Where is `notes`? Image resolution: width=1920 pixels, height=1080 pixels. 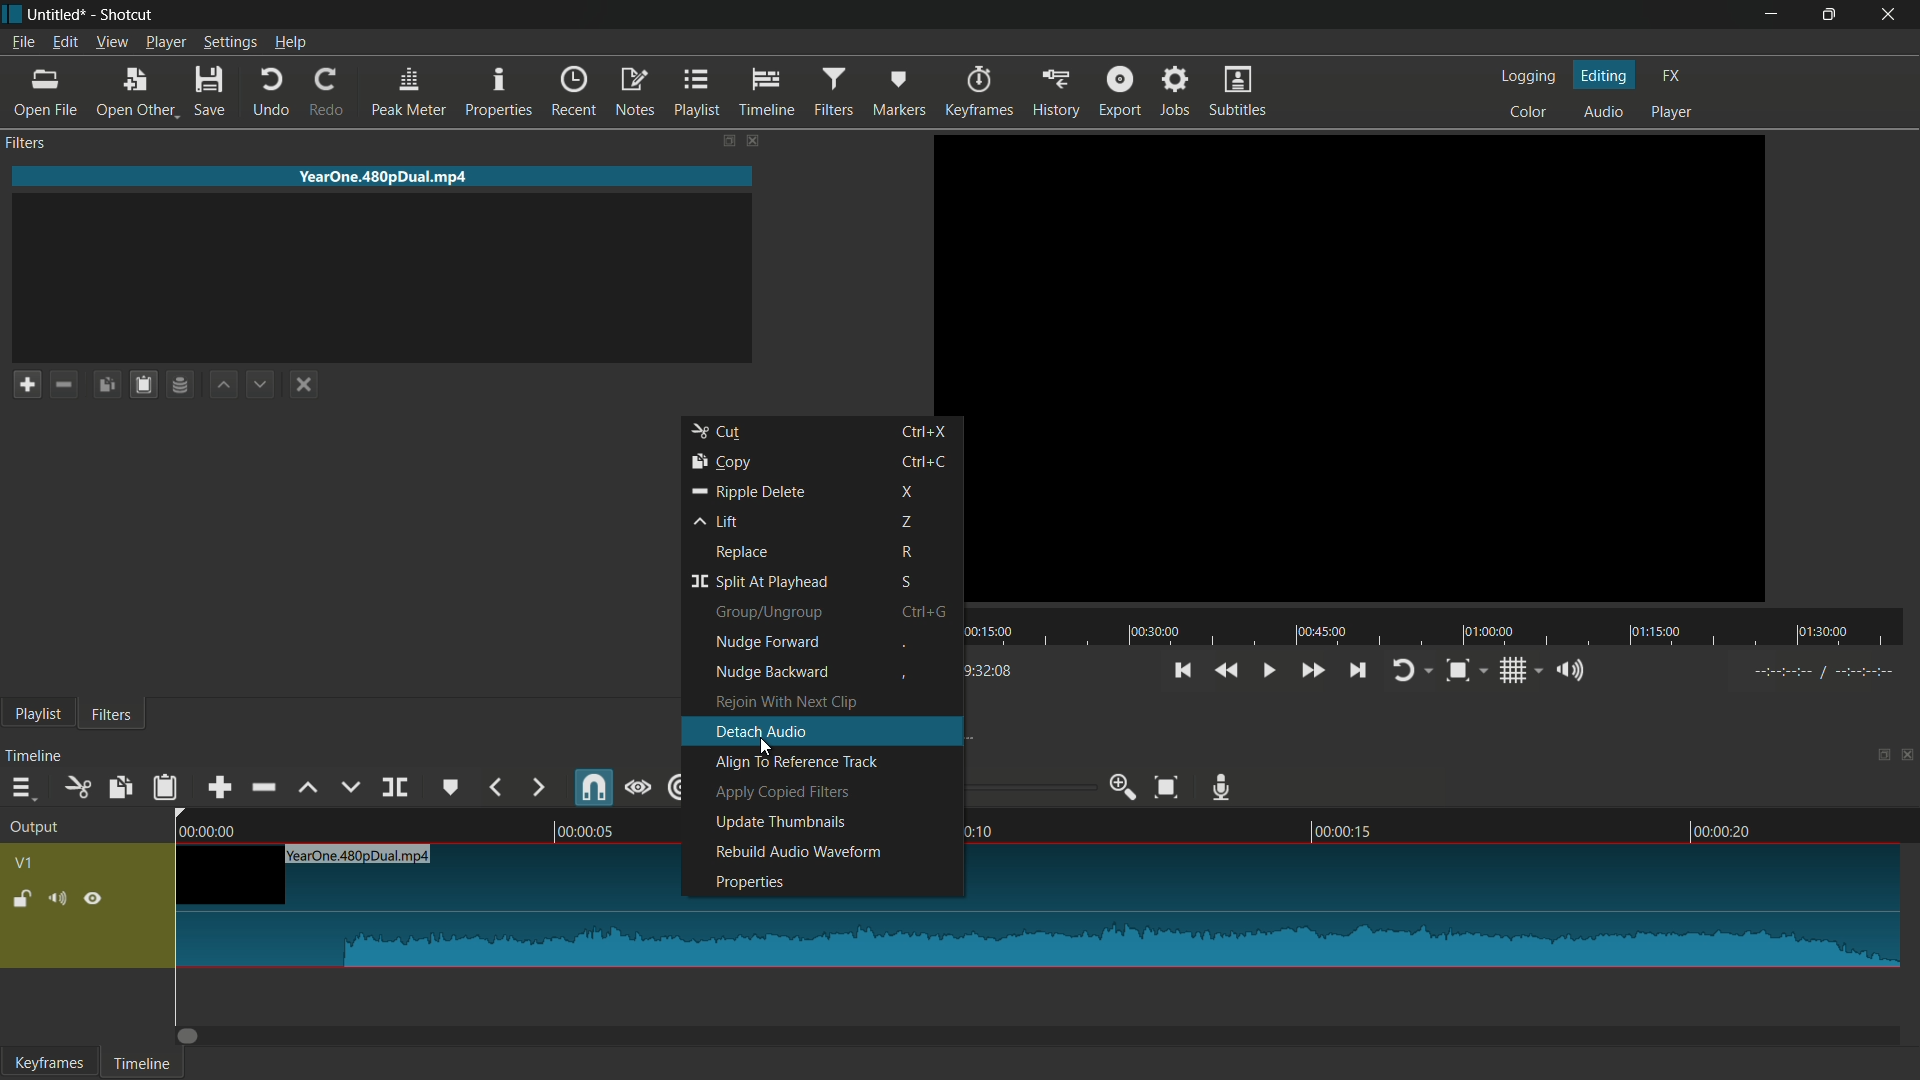 notes is located at coordinates (636, 93).